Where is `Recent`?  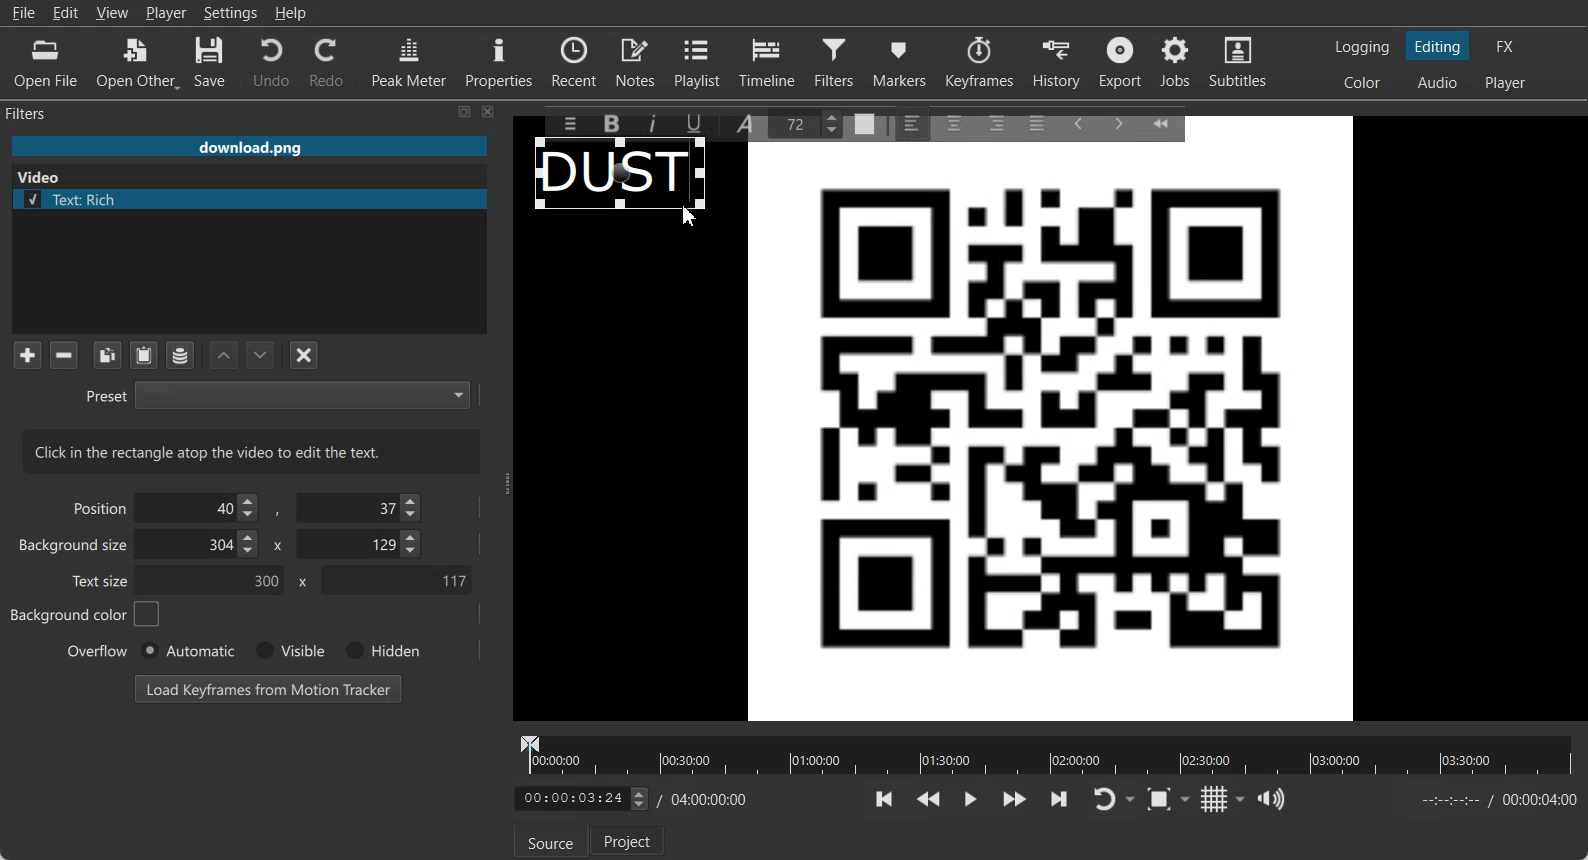 Recent is located at coordinates (574, 60).